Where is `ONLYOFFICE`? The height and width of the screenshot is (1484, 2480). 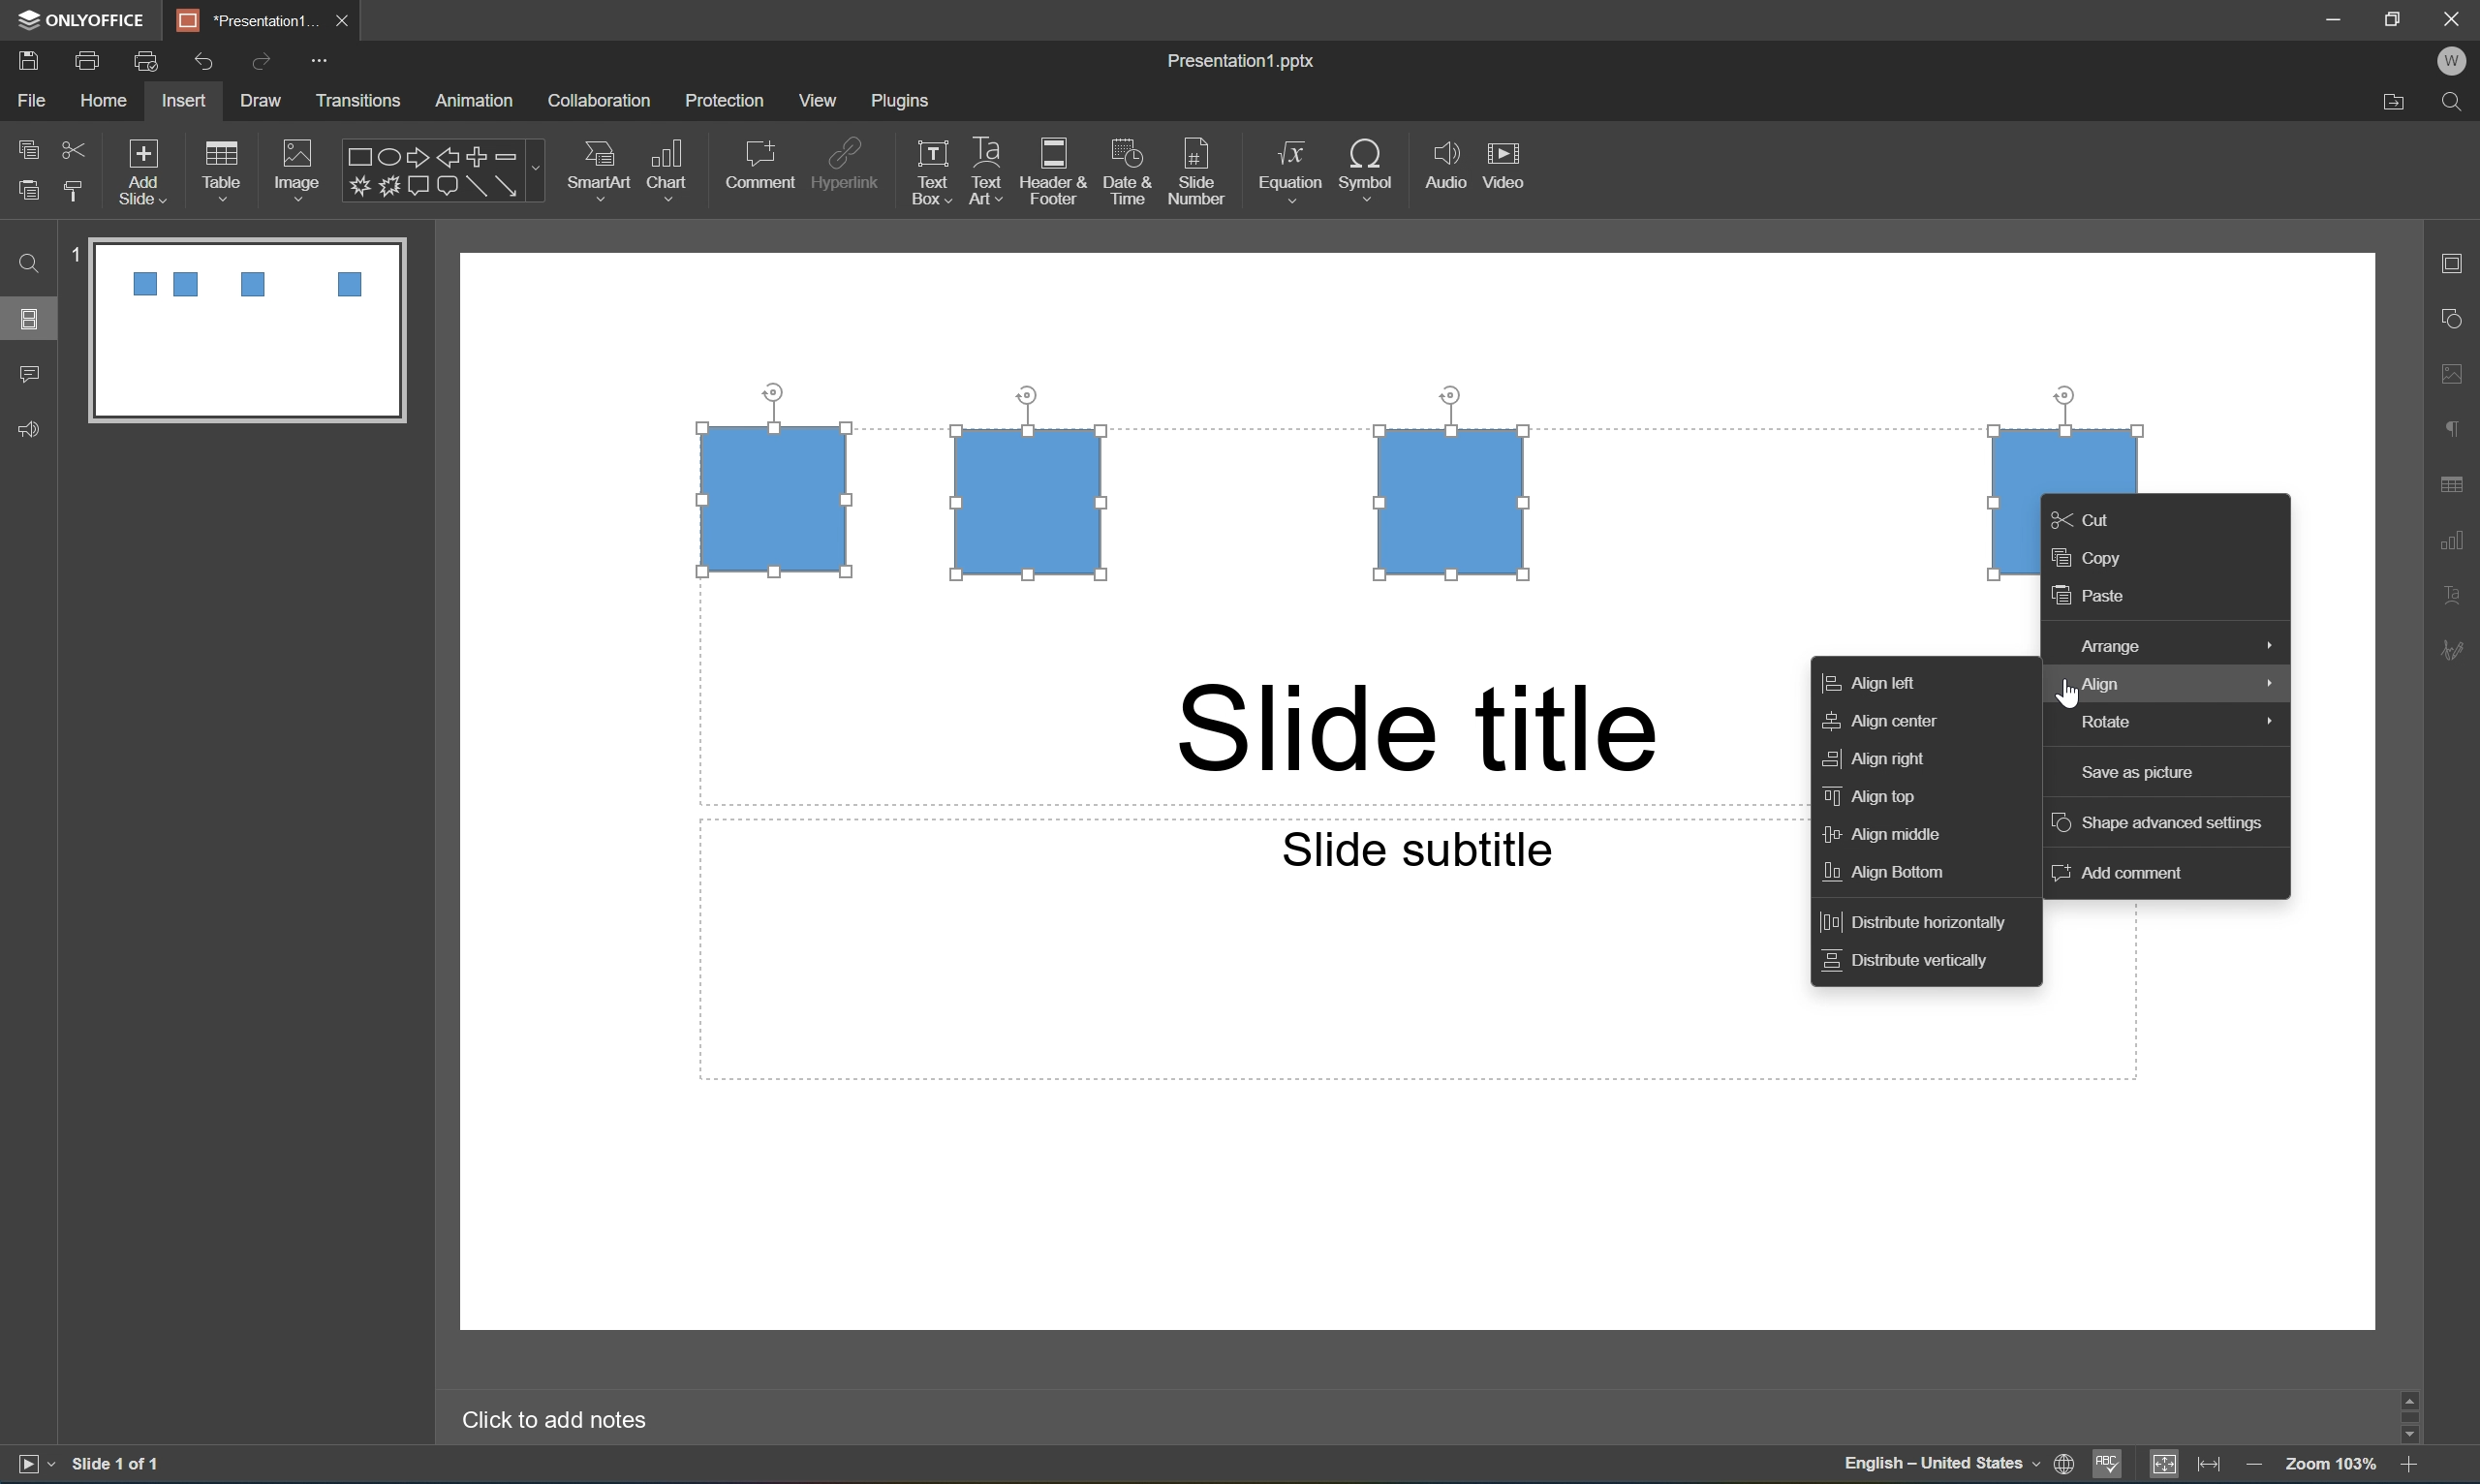 ONLYOFFICE is located at coordinates (84, 18).